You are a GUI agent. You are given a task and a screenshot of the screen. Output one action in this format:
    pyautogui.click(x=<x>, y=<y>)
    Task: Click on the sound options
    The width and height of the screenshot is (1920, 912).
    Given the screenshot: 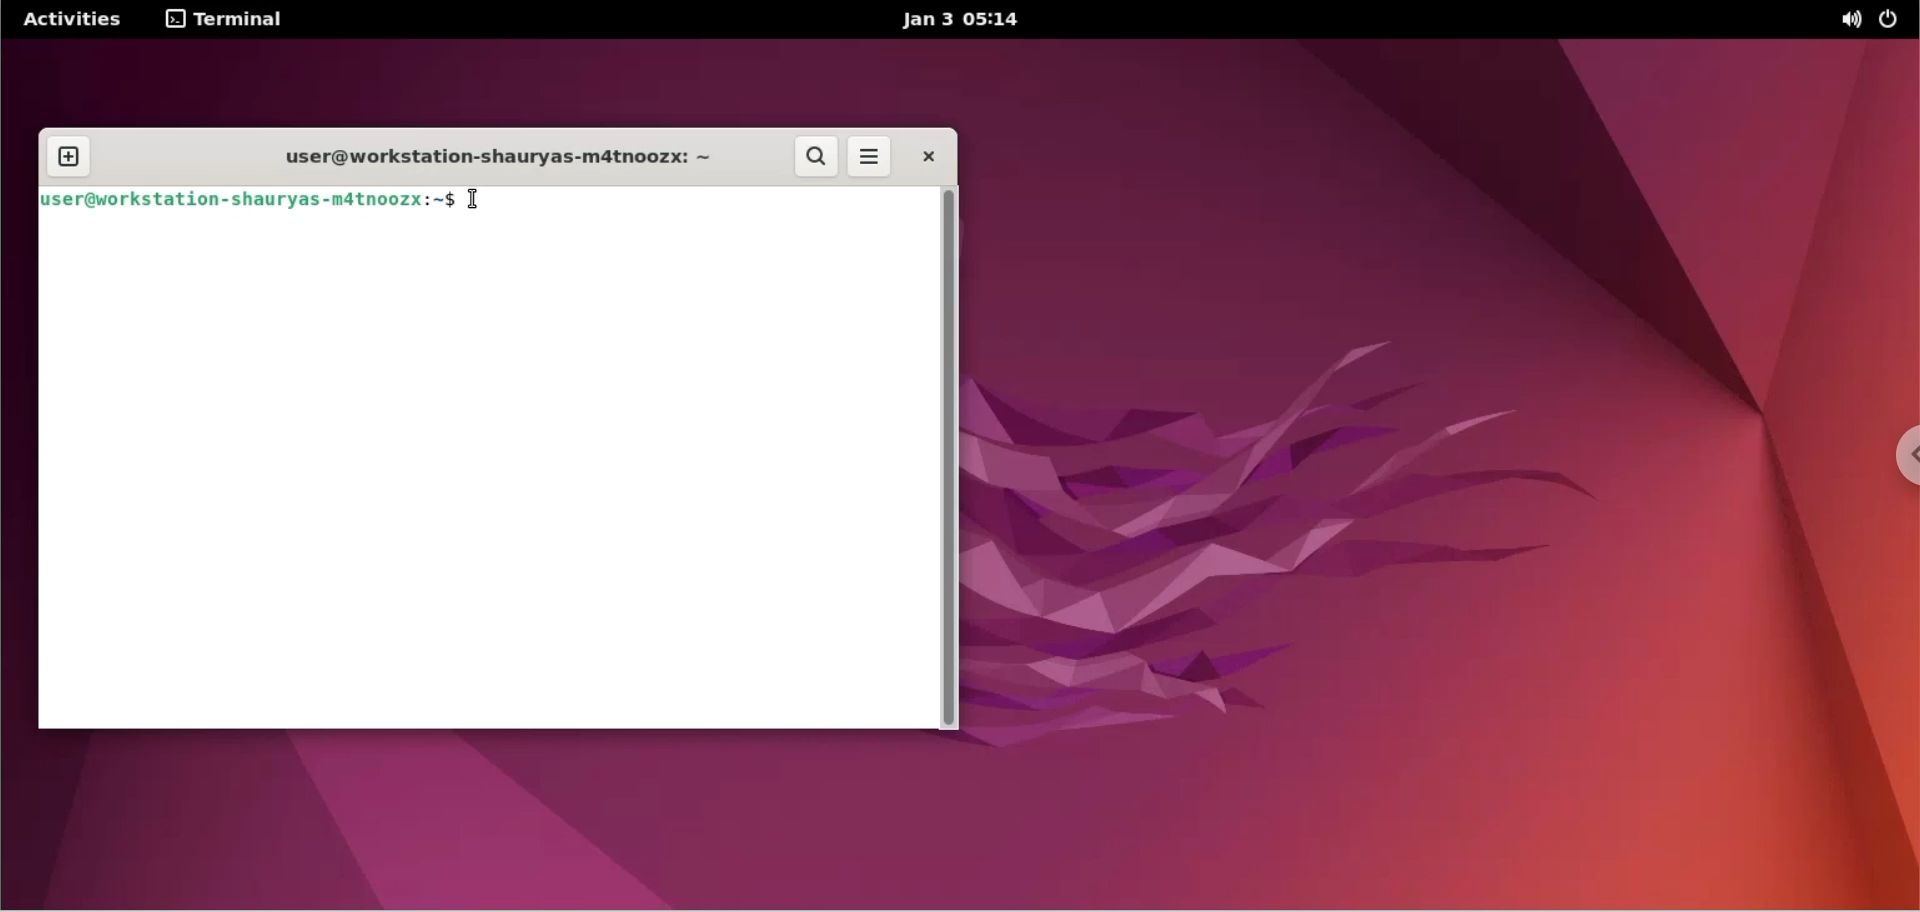 What is the action you would take?
    pyautogui.click(x=1849, y=19)
    